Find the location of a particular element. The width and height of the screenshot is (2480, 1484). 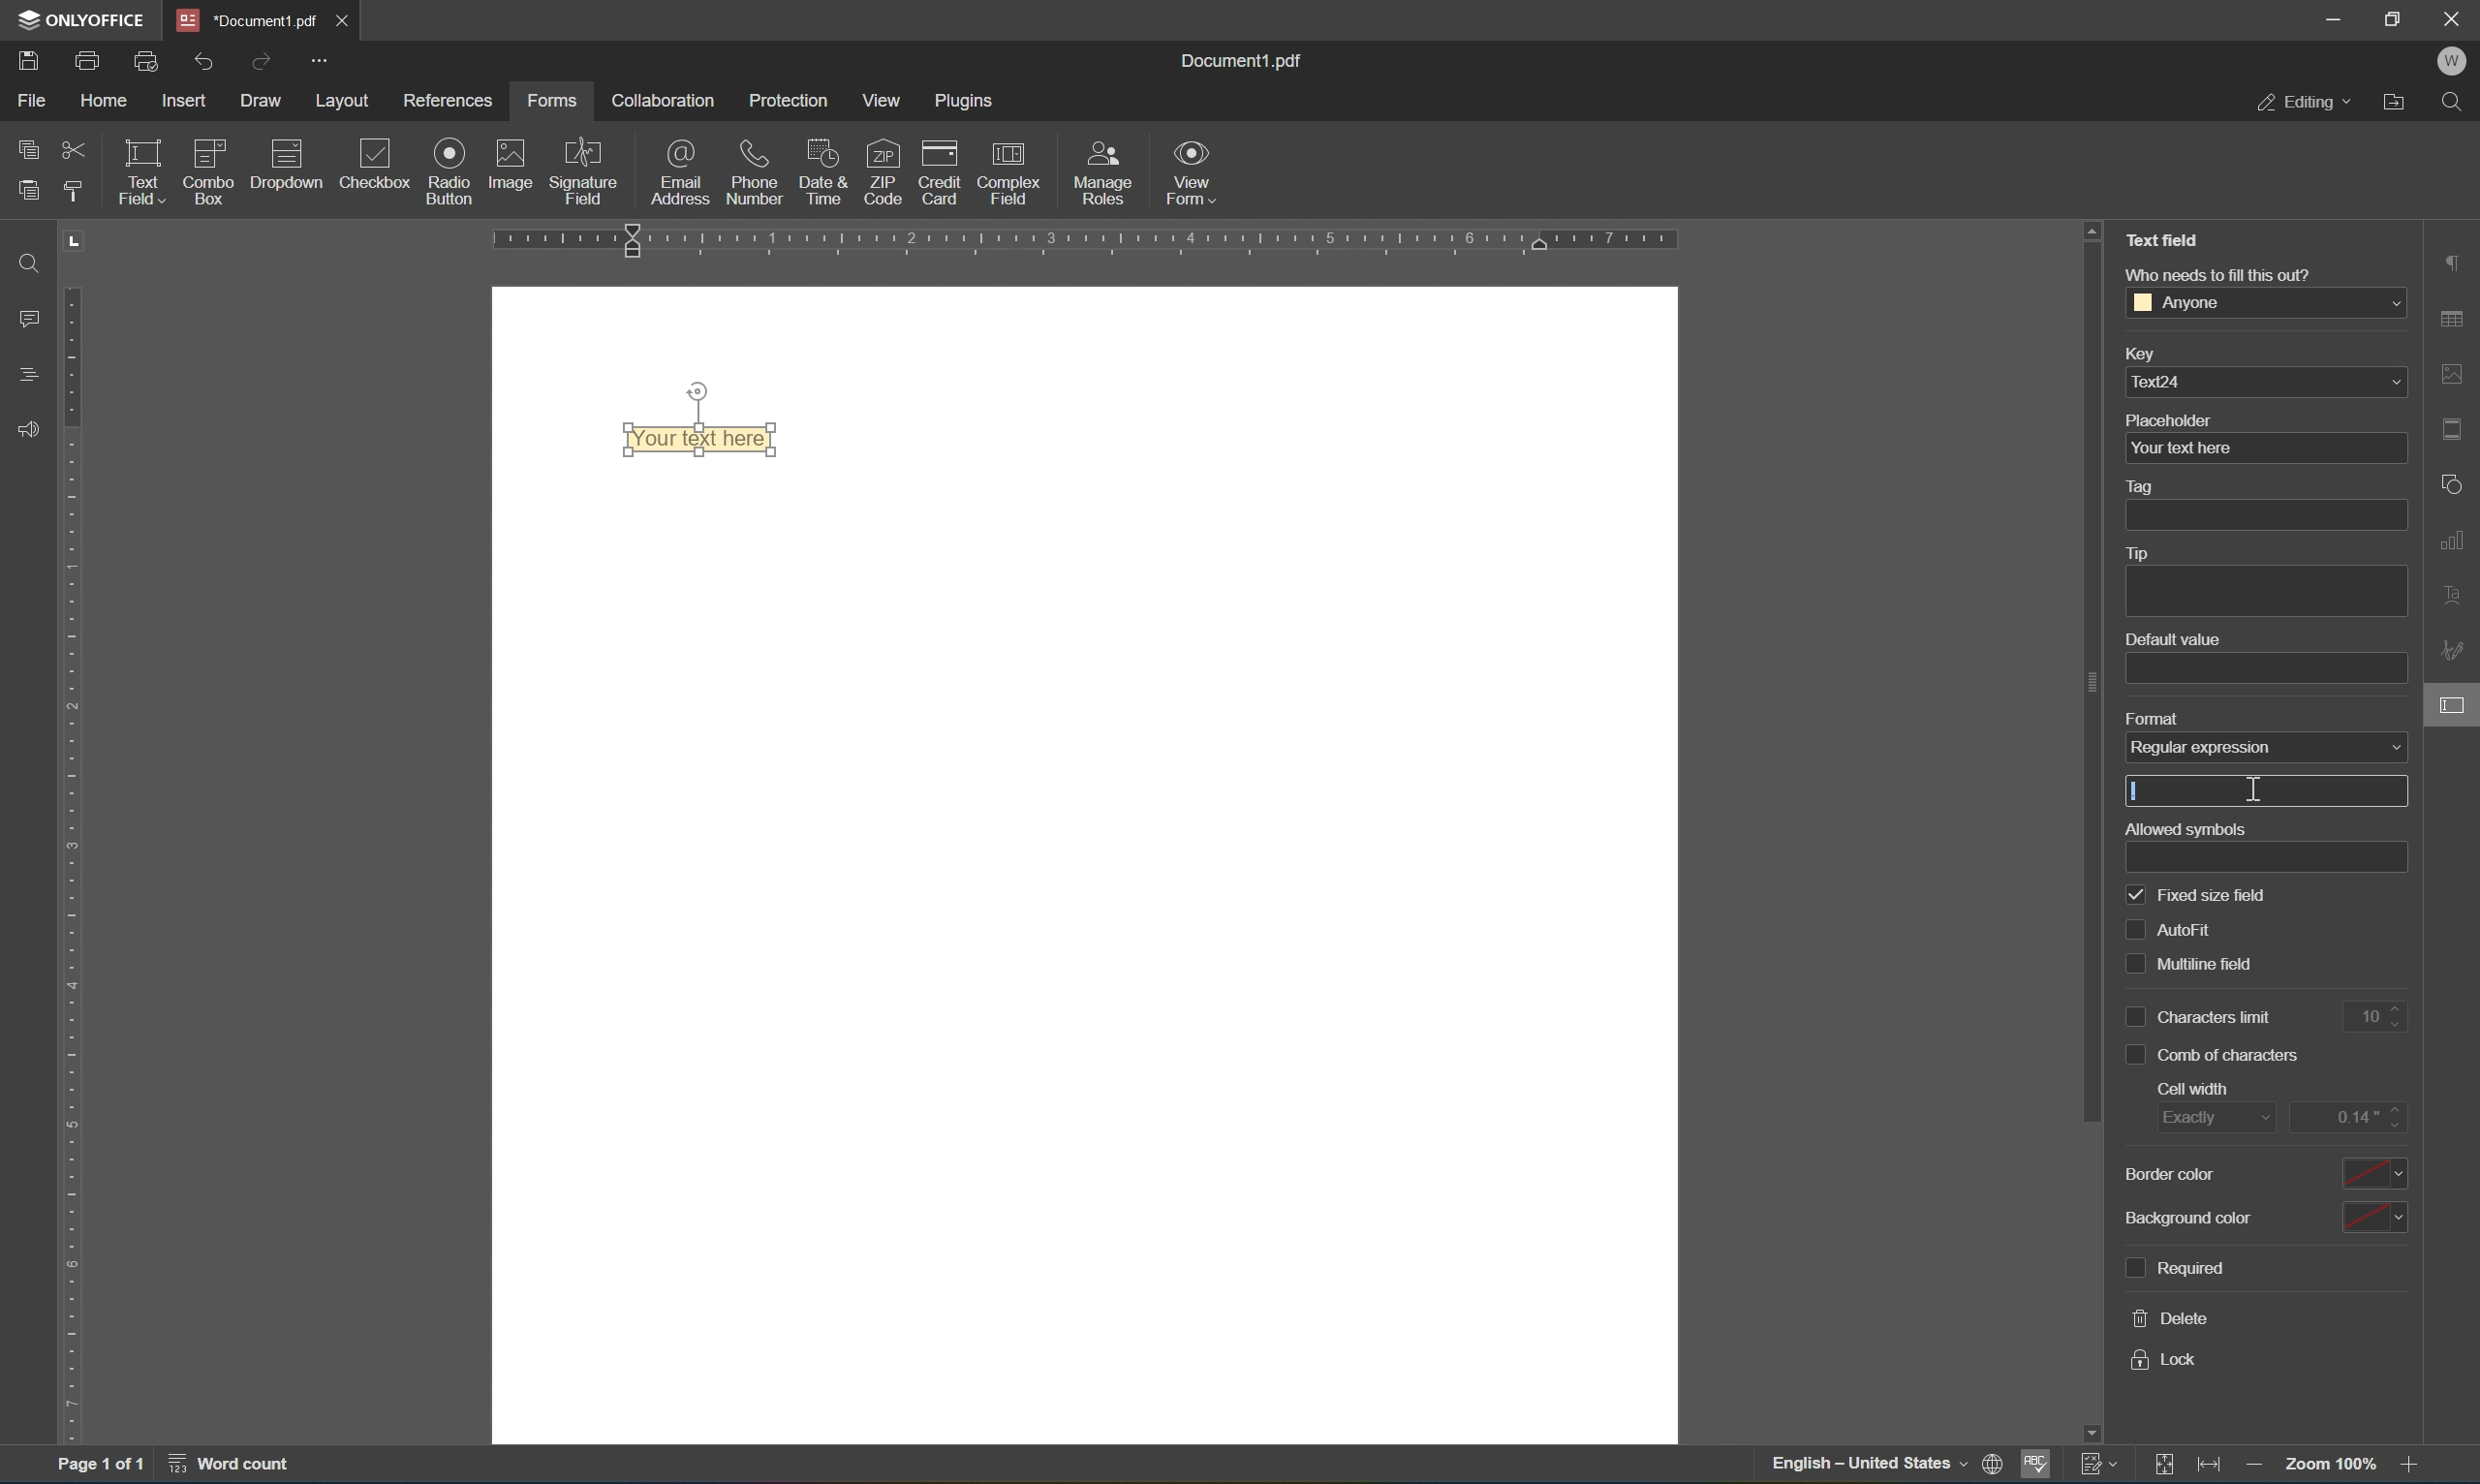

view is located at coordinates (888, 101).